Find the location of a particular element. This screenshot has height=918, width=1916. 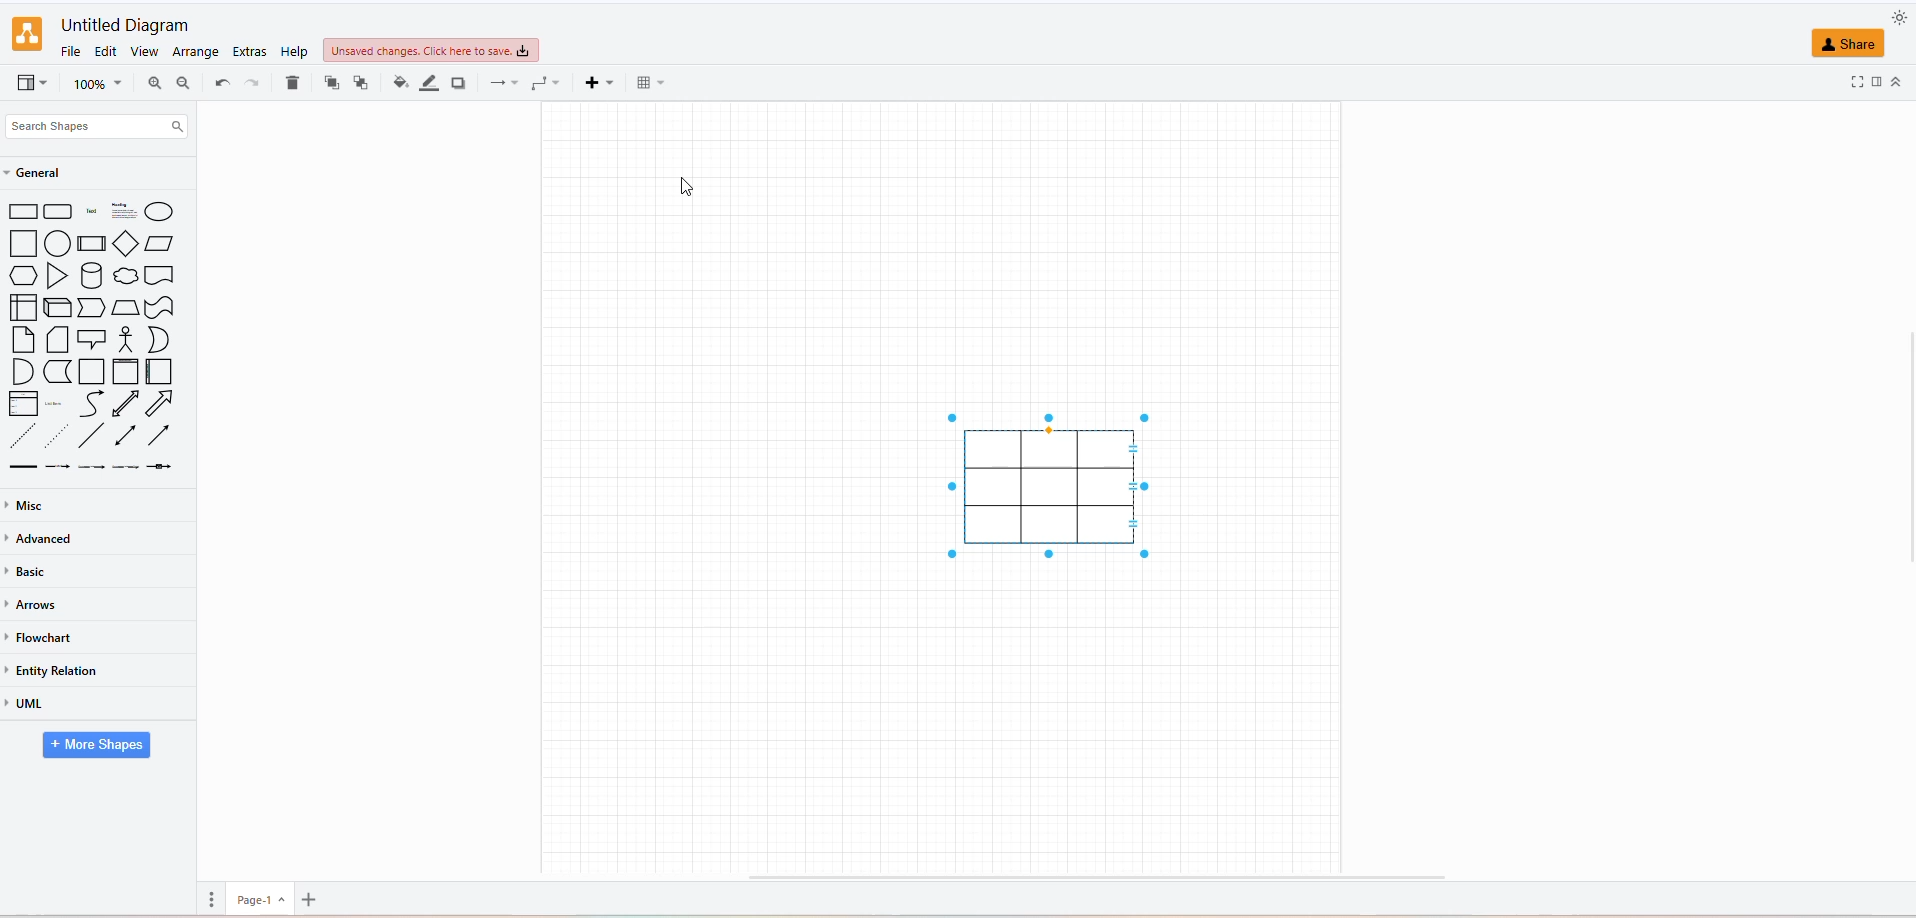

miscellaneous is located at coordinates (29, 506).